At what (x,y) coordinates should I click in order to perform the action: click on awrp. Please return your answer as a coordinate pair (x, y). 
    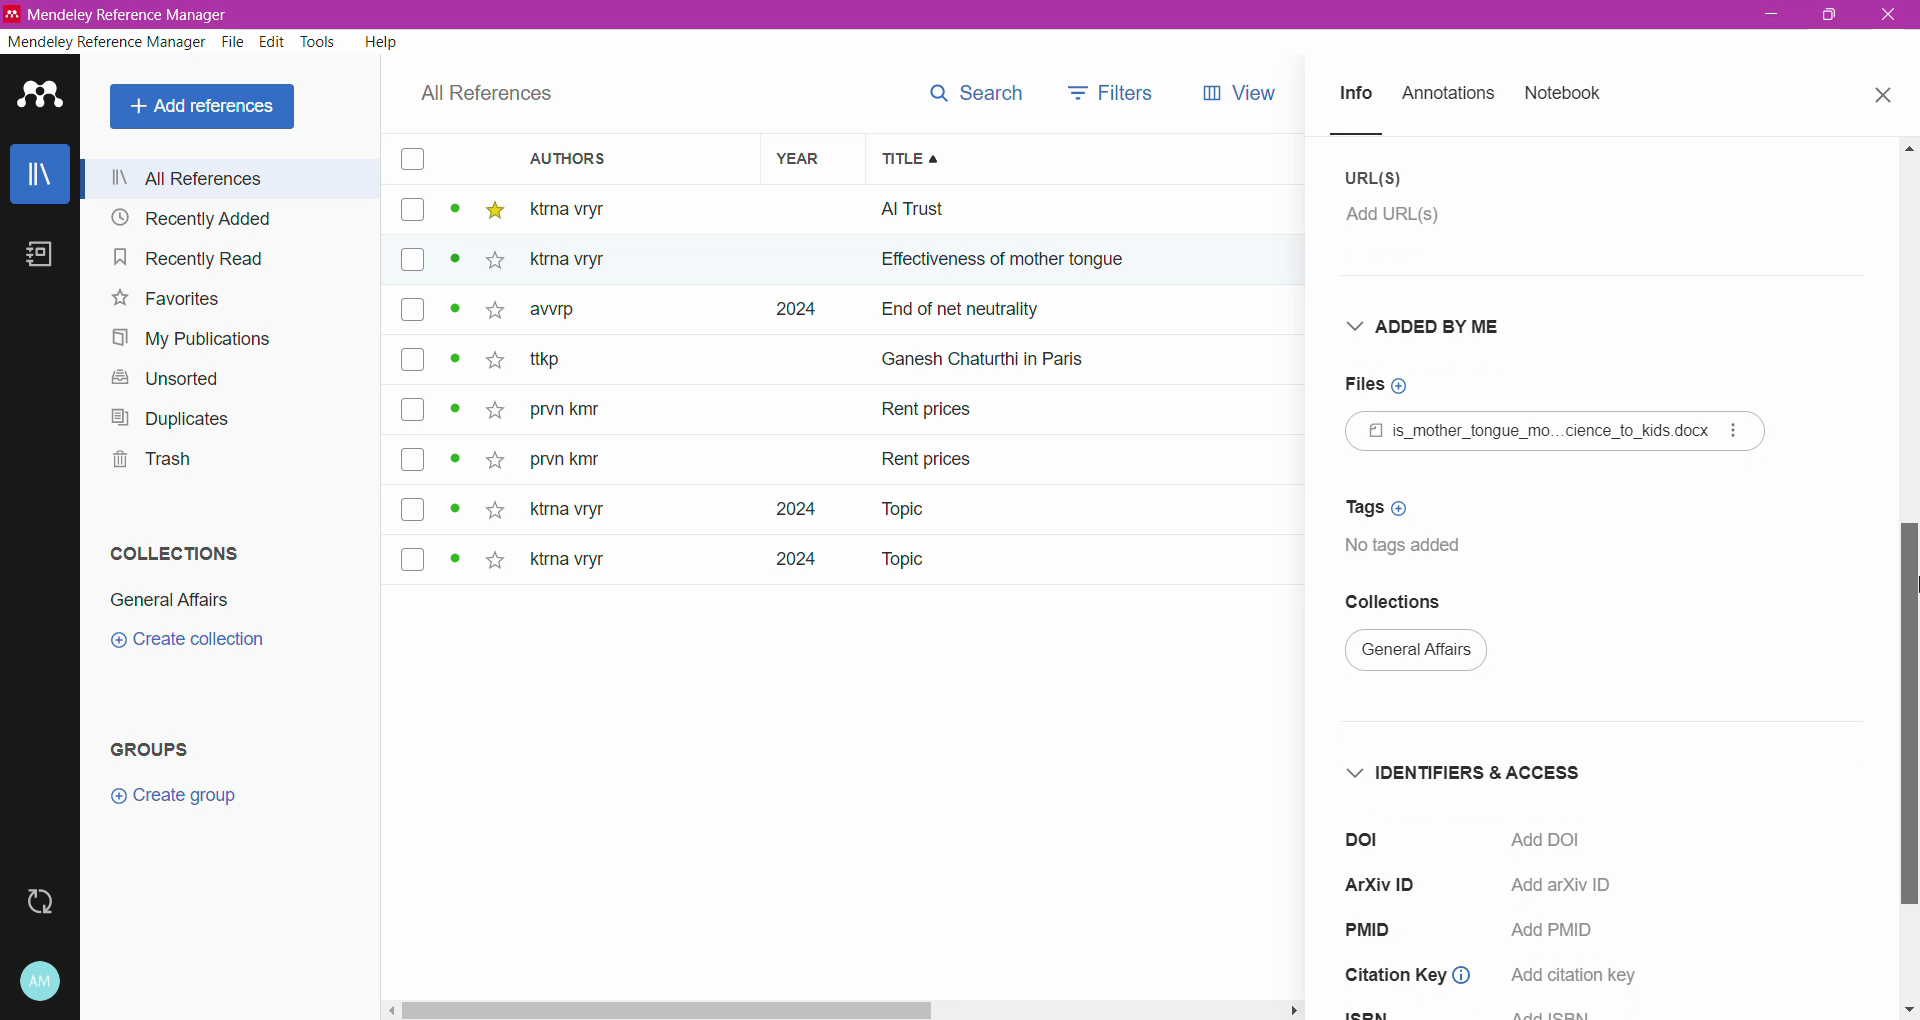
    Looking at the image, I should click on (568, 316).